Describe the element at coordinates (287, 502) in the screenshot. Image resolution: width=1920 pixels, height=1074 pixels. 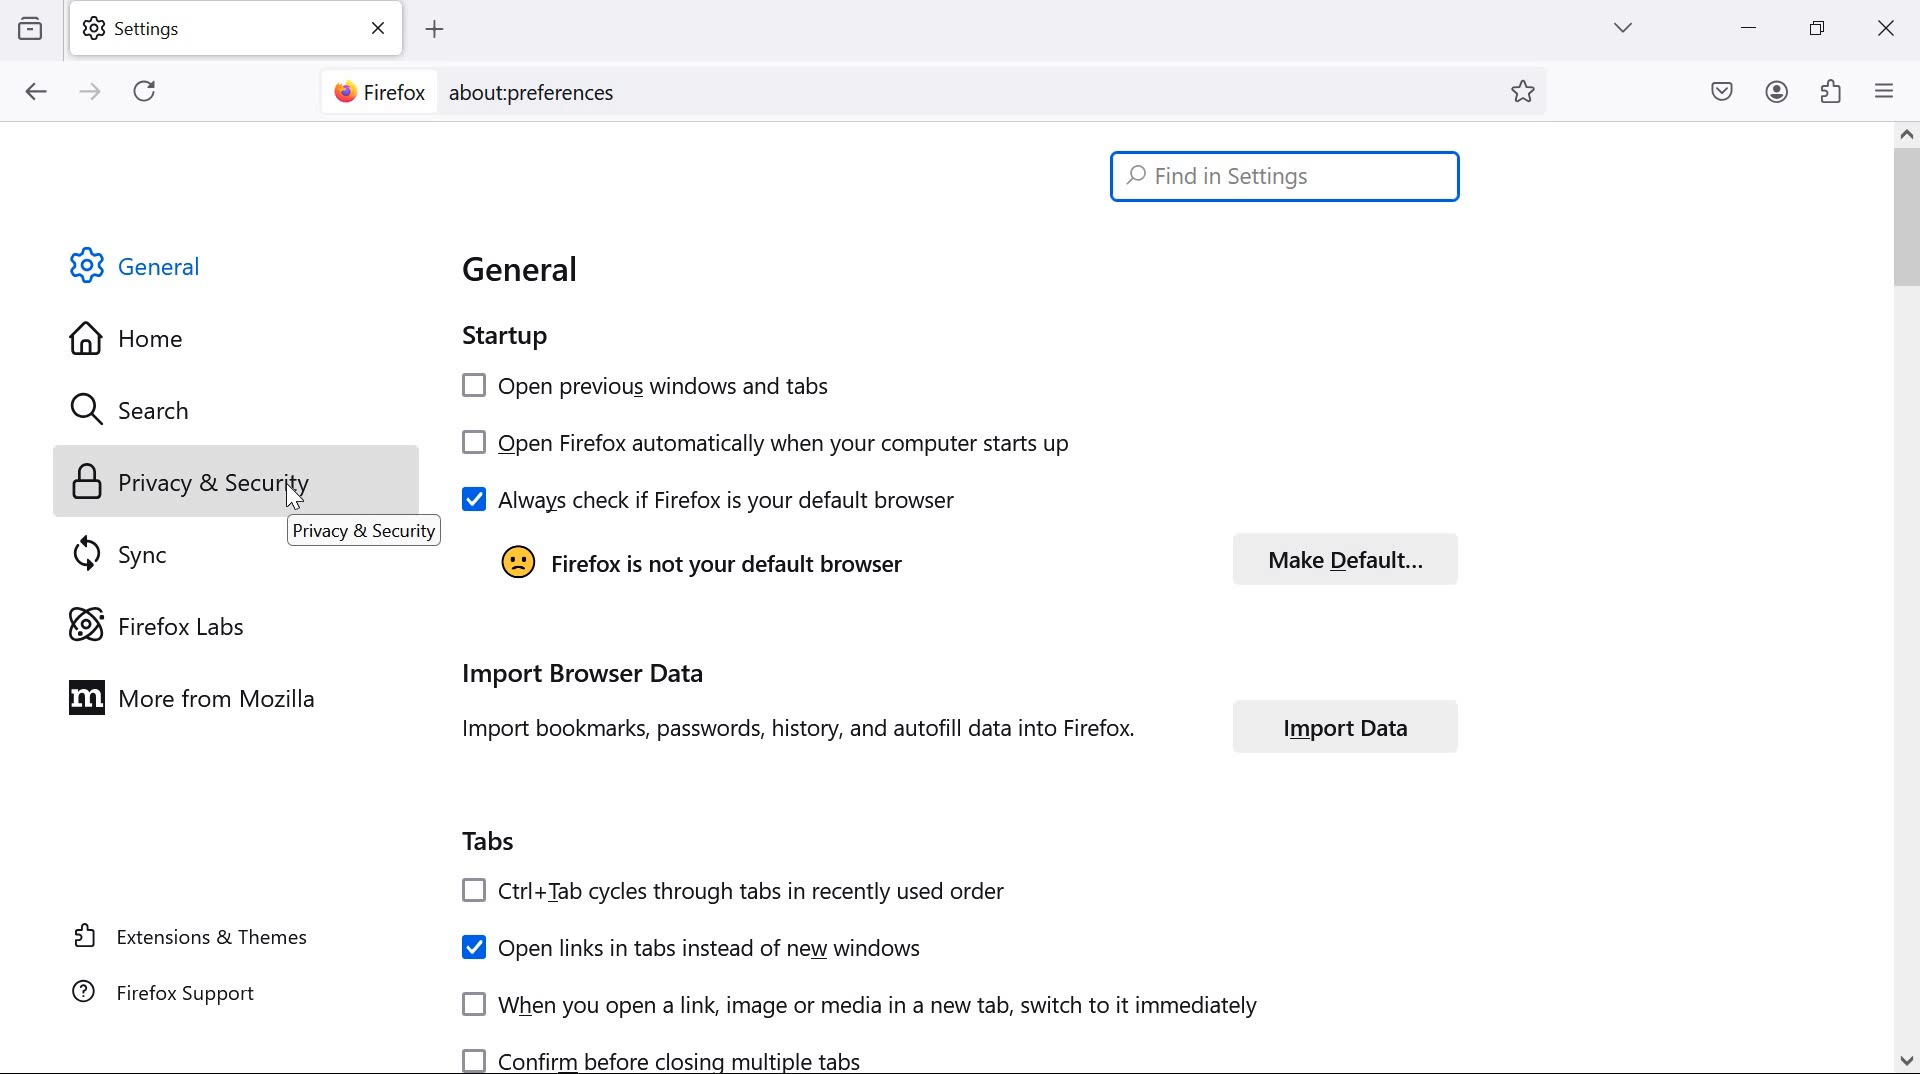
I see `cursor` at that location.